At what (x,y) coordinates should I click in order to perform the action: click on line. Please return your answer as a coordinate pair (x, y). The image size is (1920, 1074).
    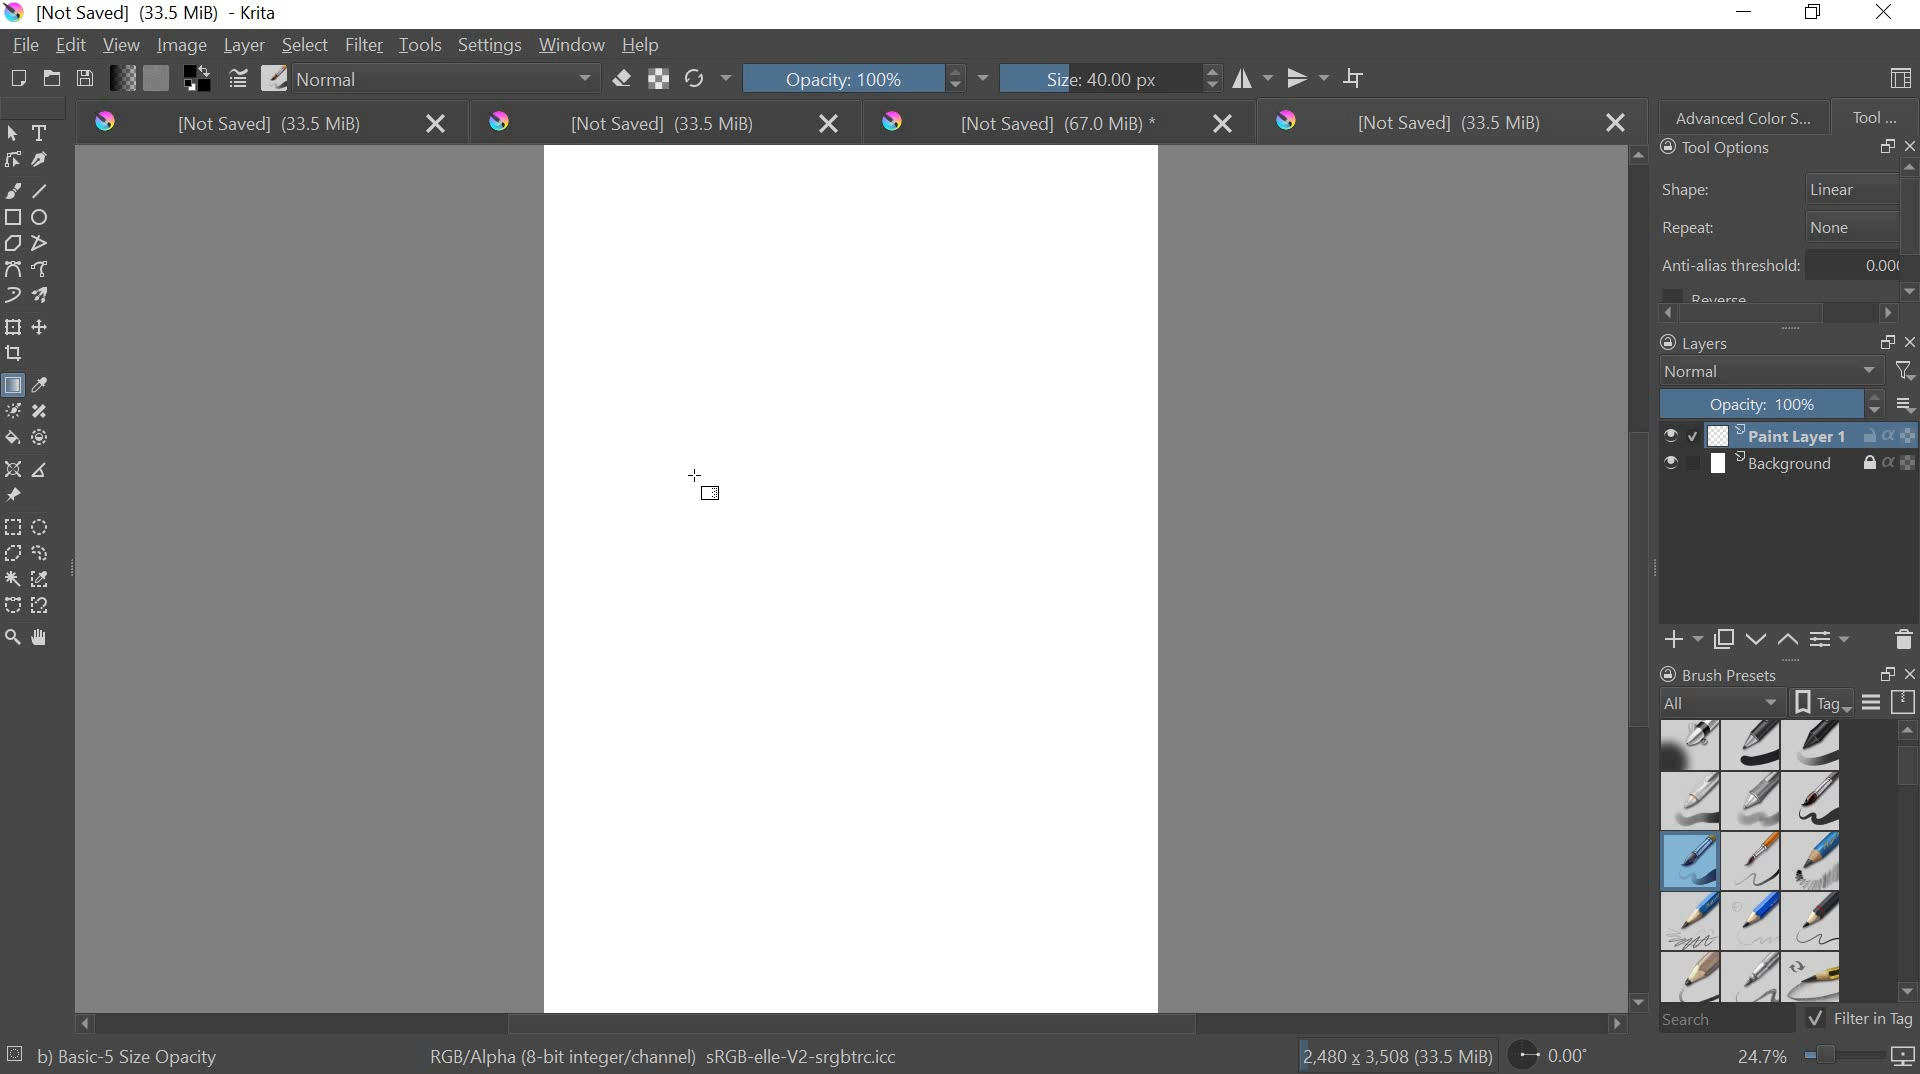
    Looking at the image, I should click on (46, 192).